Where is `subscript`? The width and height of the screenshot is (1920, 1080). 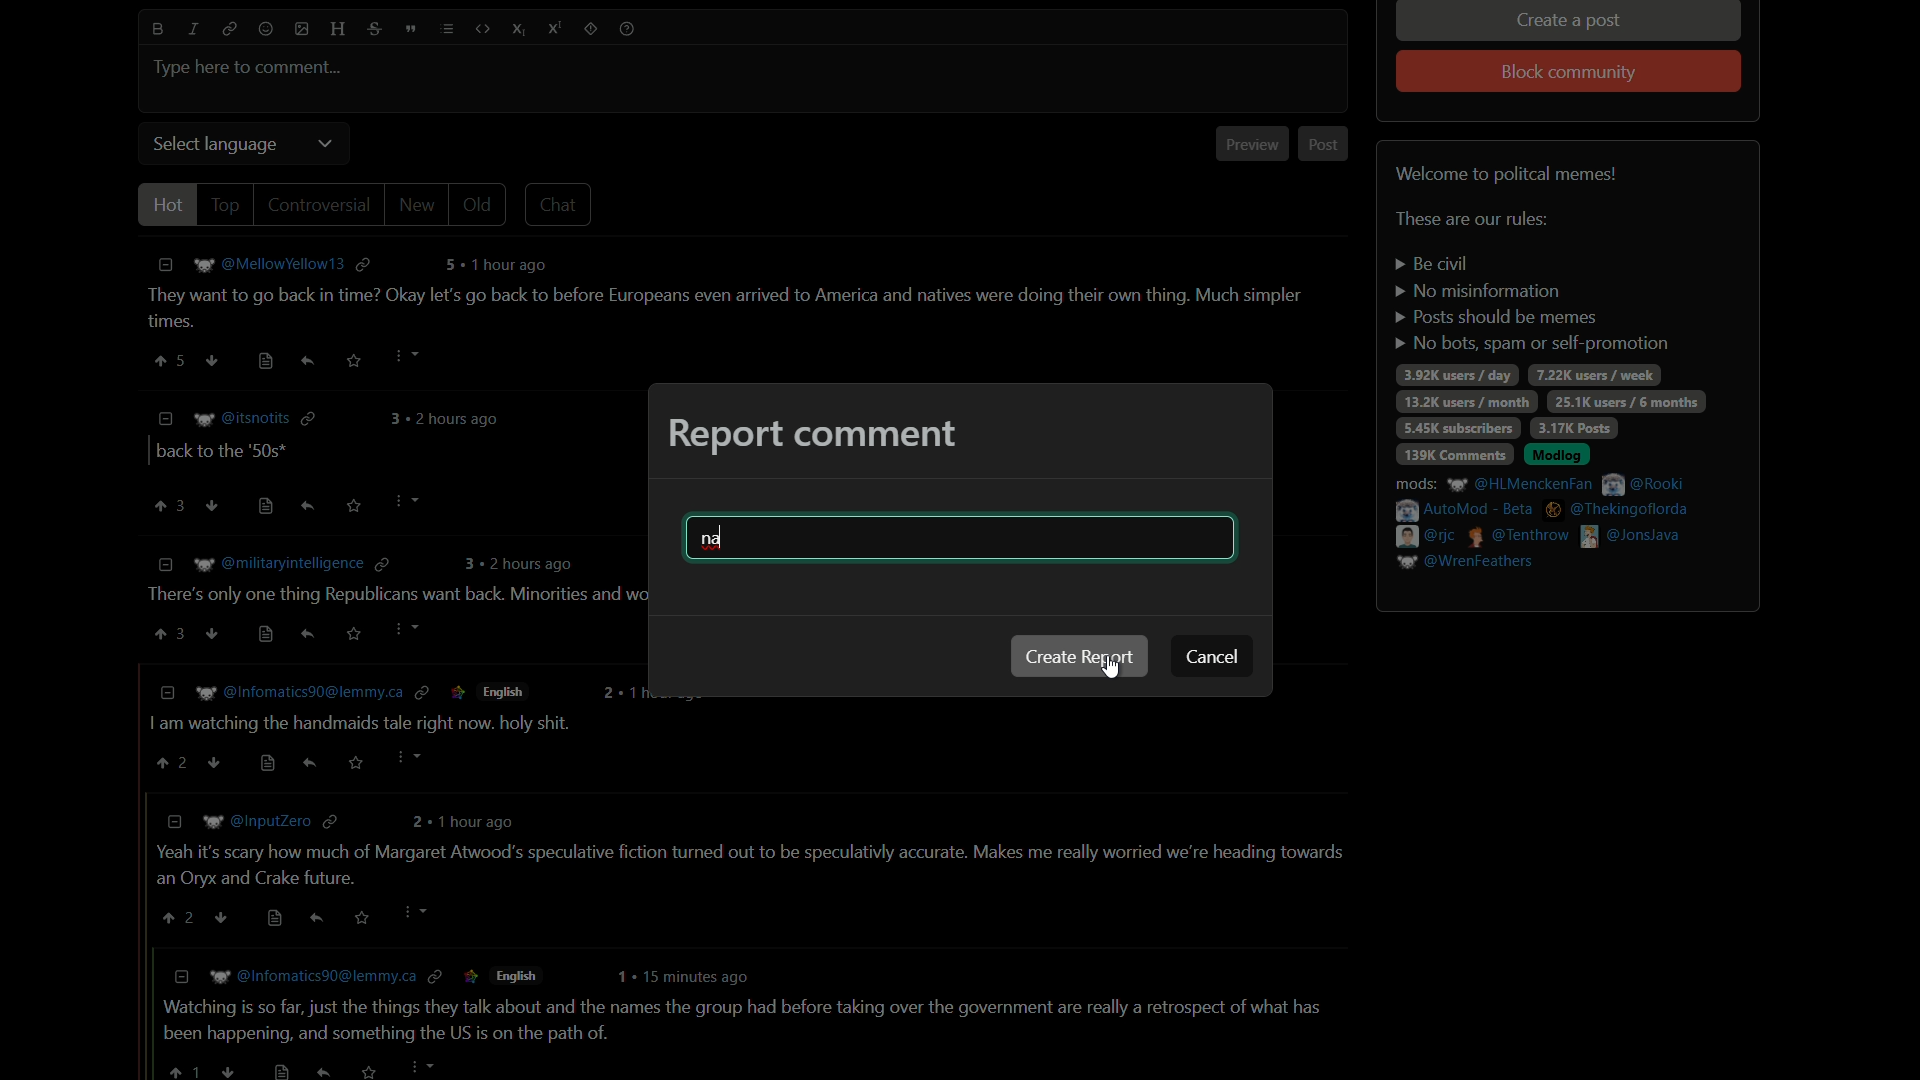
subscript is located at coordinates (519, 29).